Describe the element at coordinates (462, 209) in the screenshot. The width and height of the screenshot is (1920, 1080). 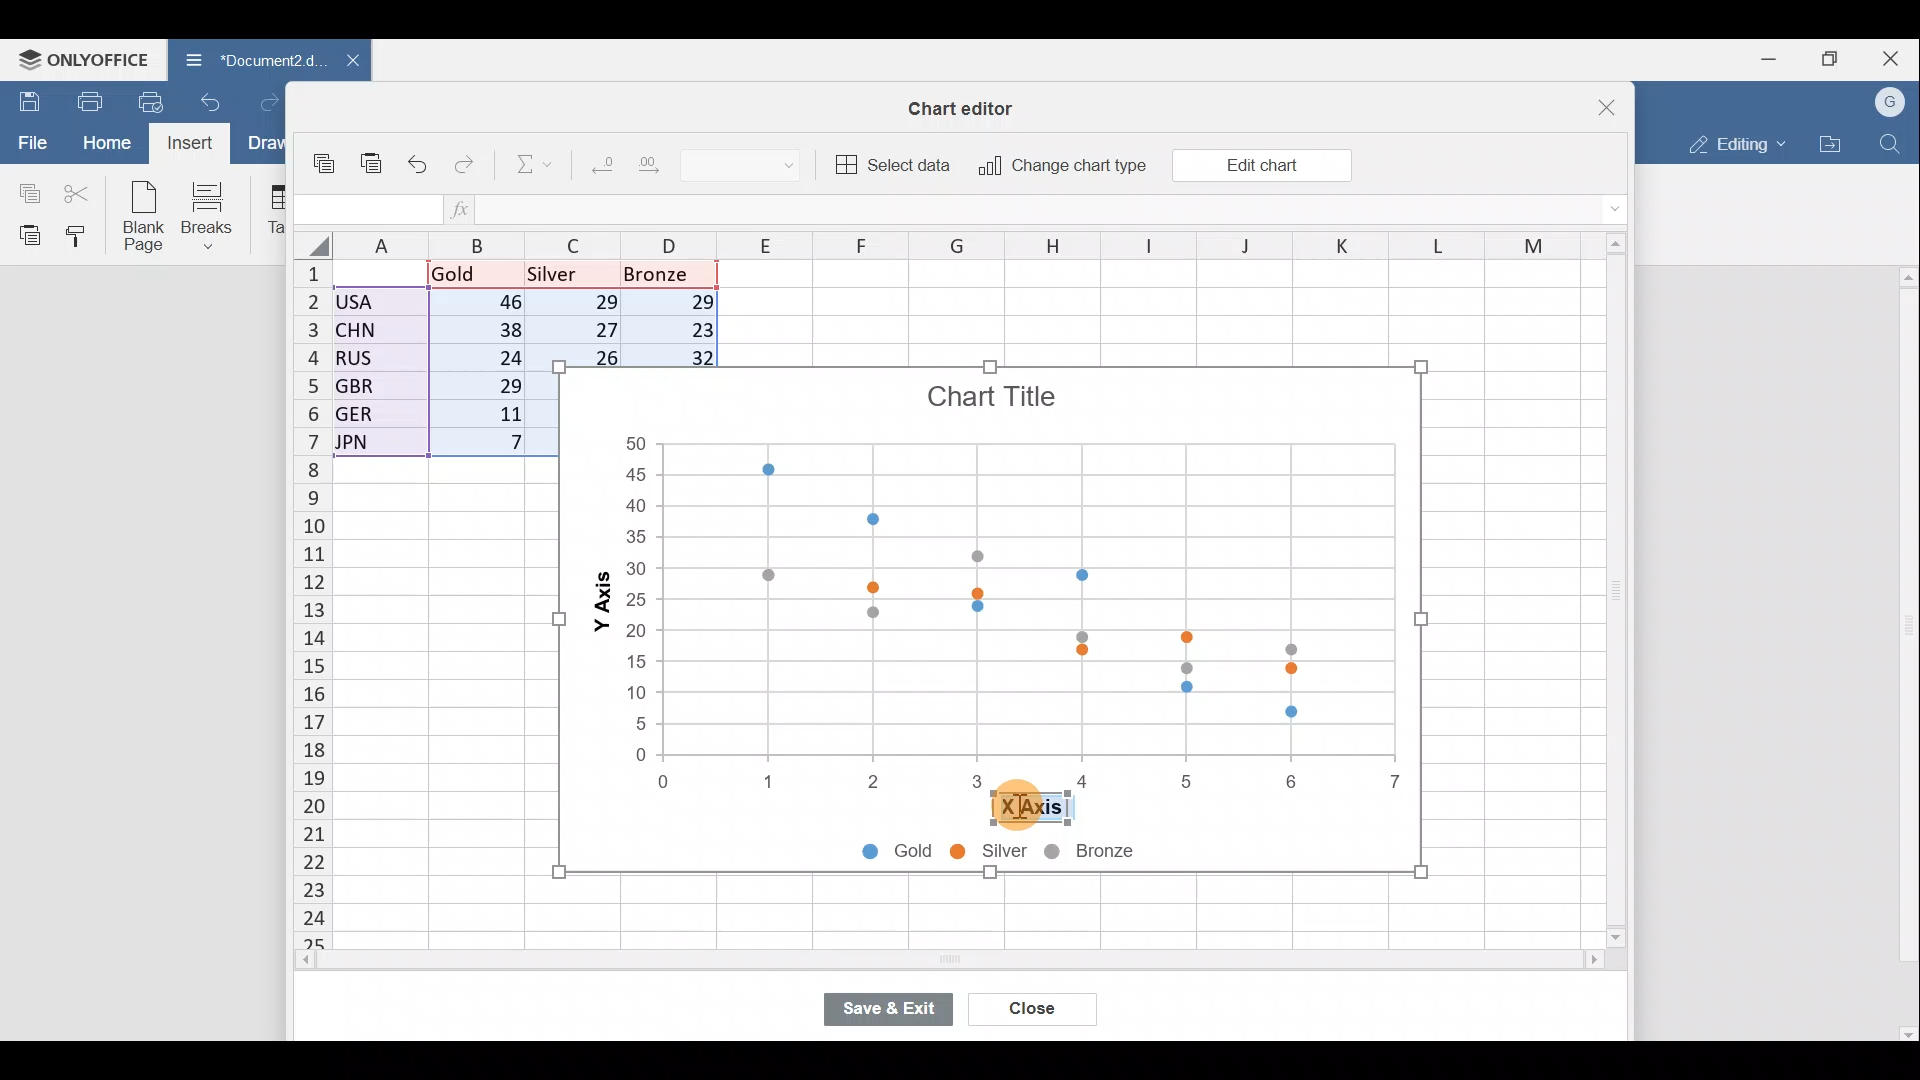
I see `Insert function` at that location.